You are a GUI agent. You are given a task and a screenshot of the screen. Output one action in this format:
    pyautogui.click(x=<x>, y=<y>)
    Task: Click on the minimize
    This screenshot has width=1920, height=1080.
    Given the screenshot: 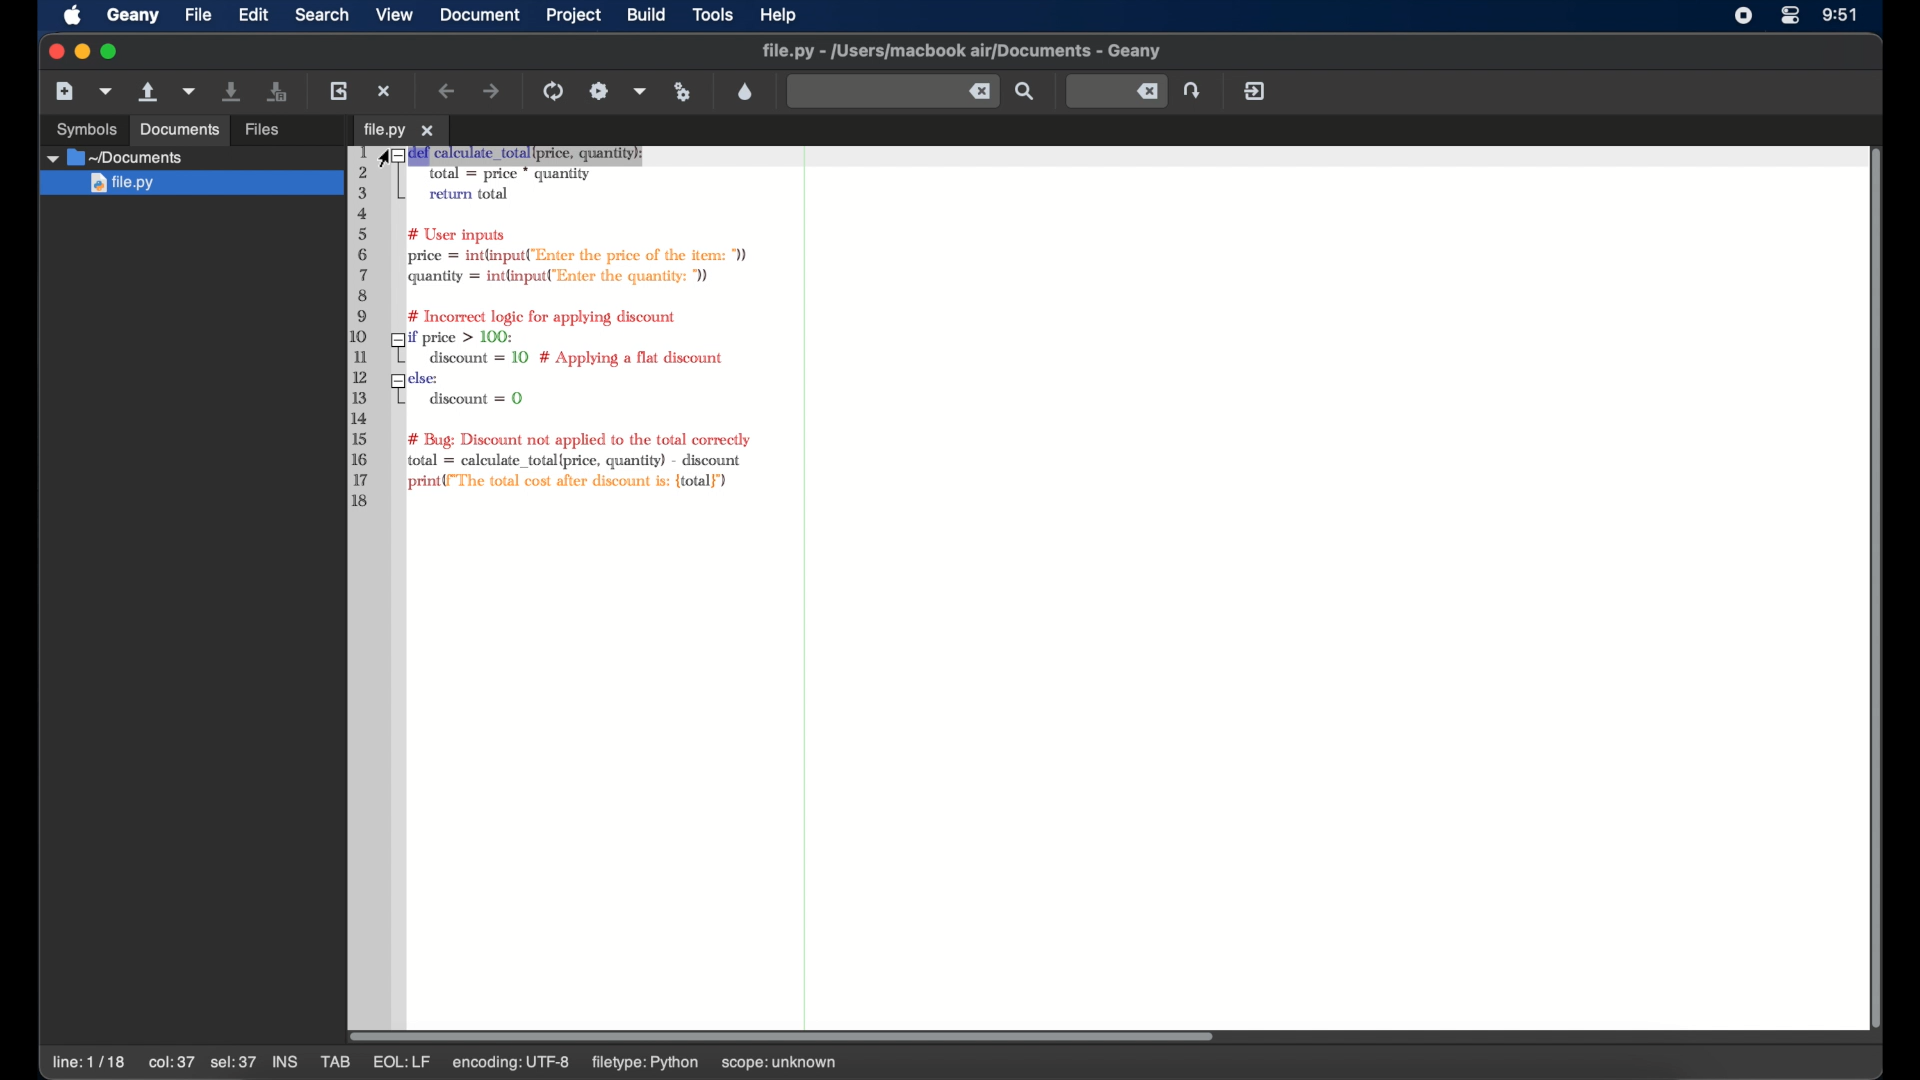 What is the action you would take?
    pyautogui.click(x=83, y=52)
    